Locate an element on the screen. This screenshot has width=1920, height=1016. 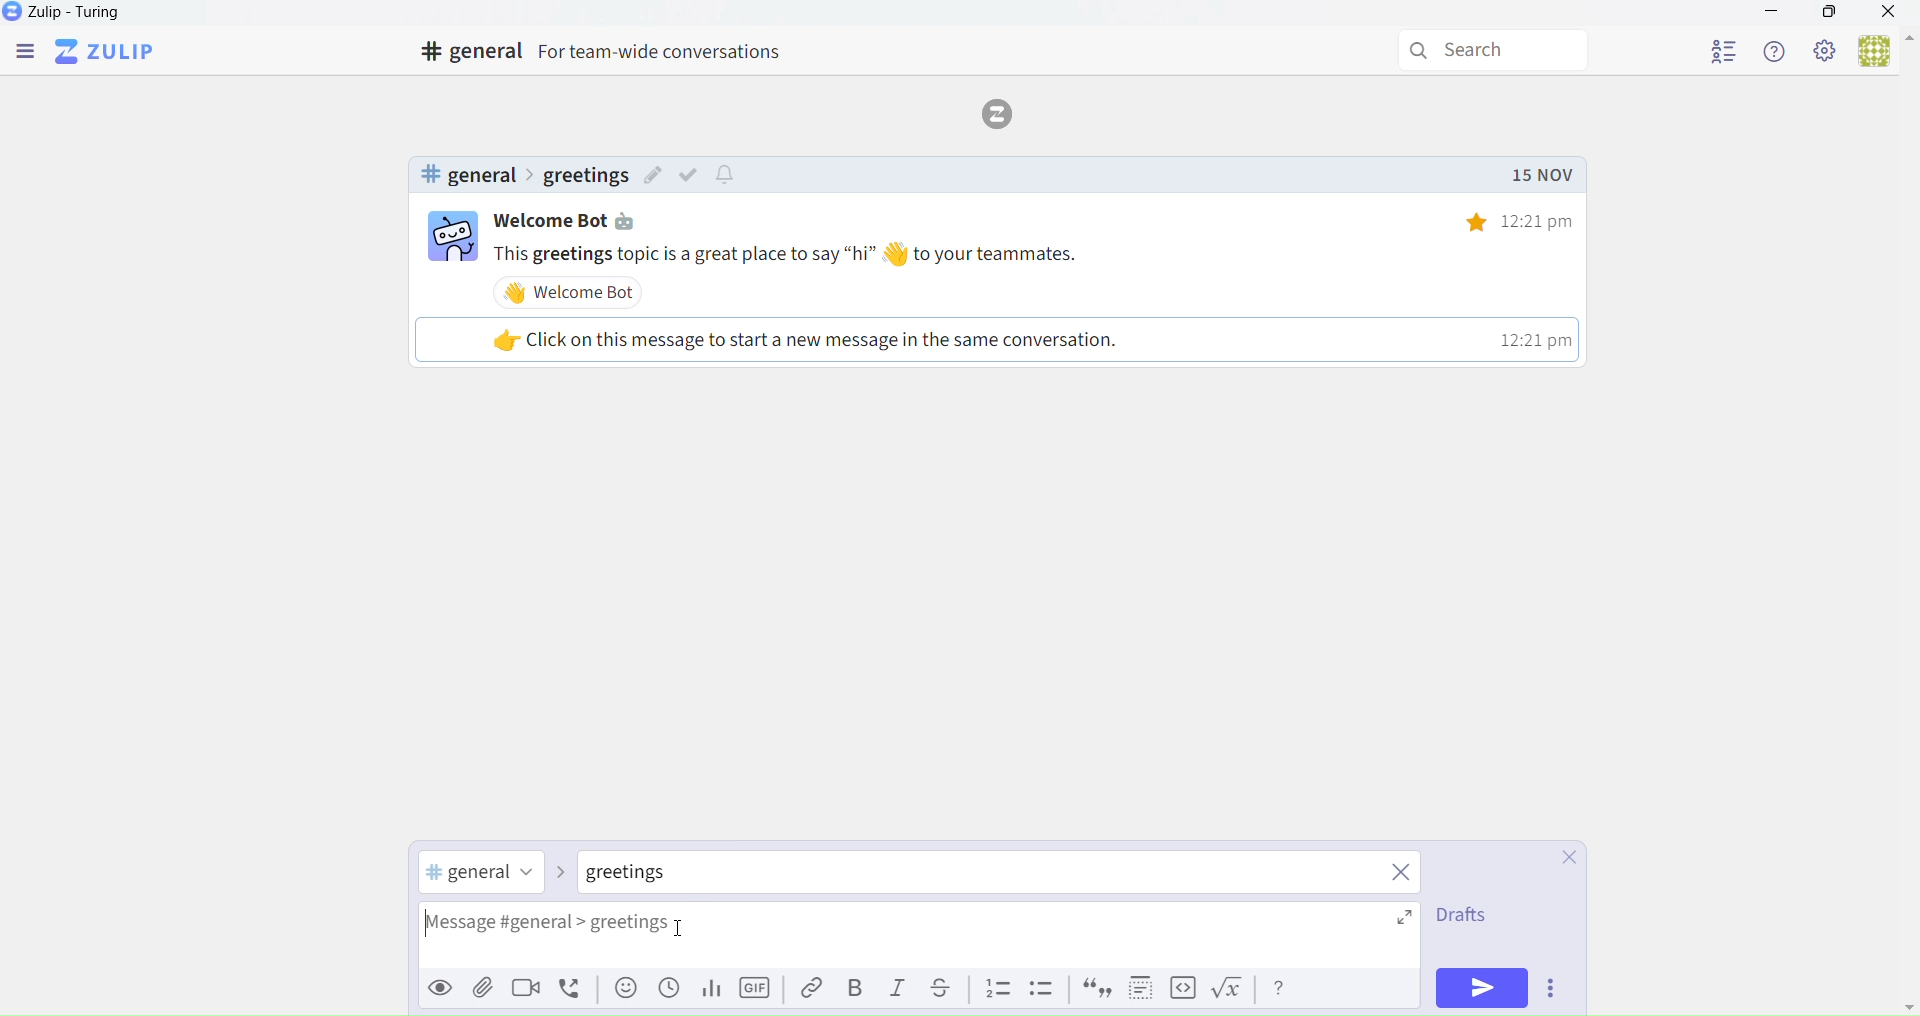
time is located at coordinates (1505, 221).